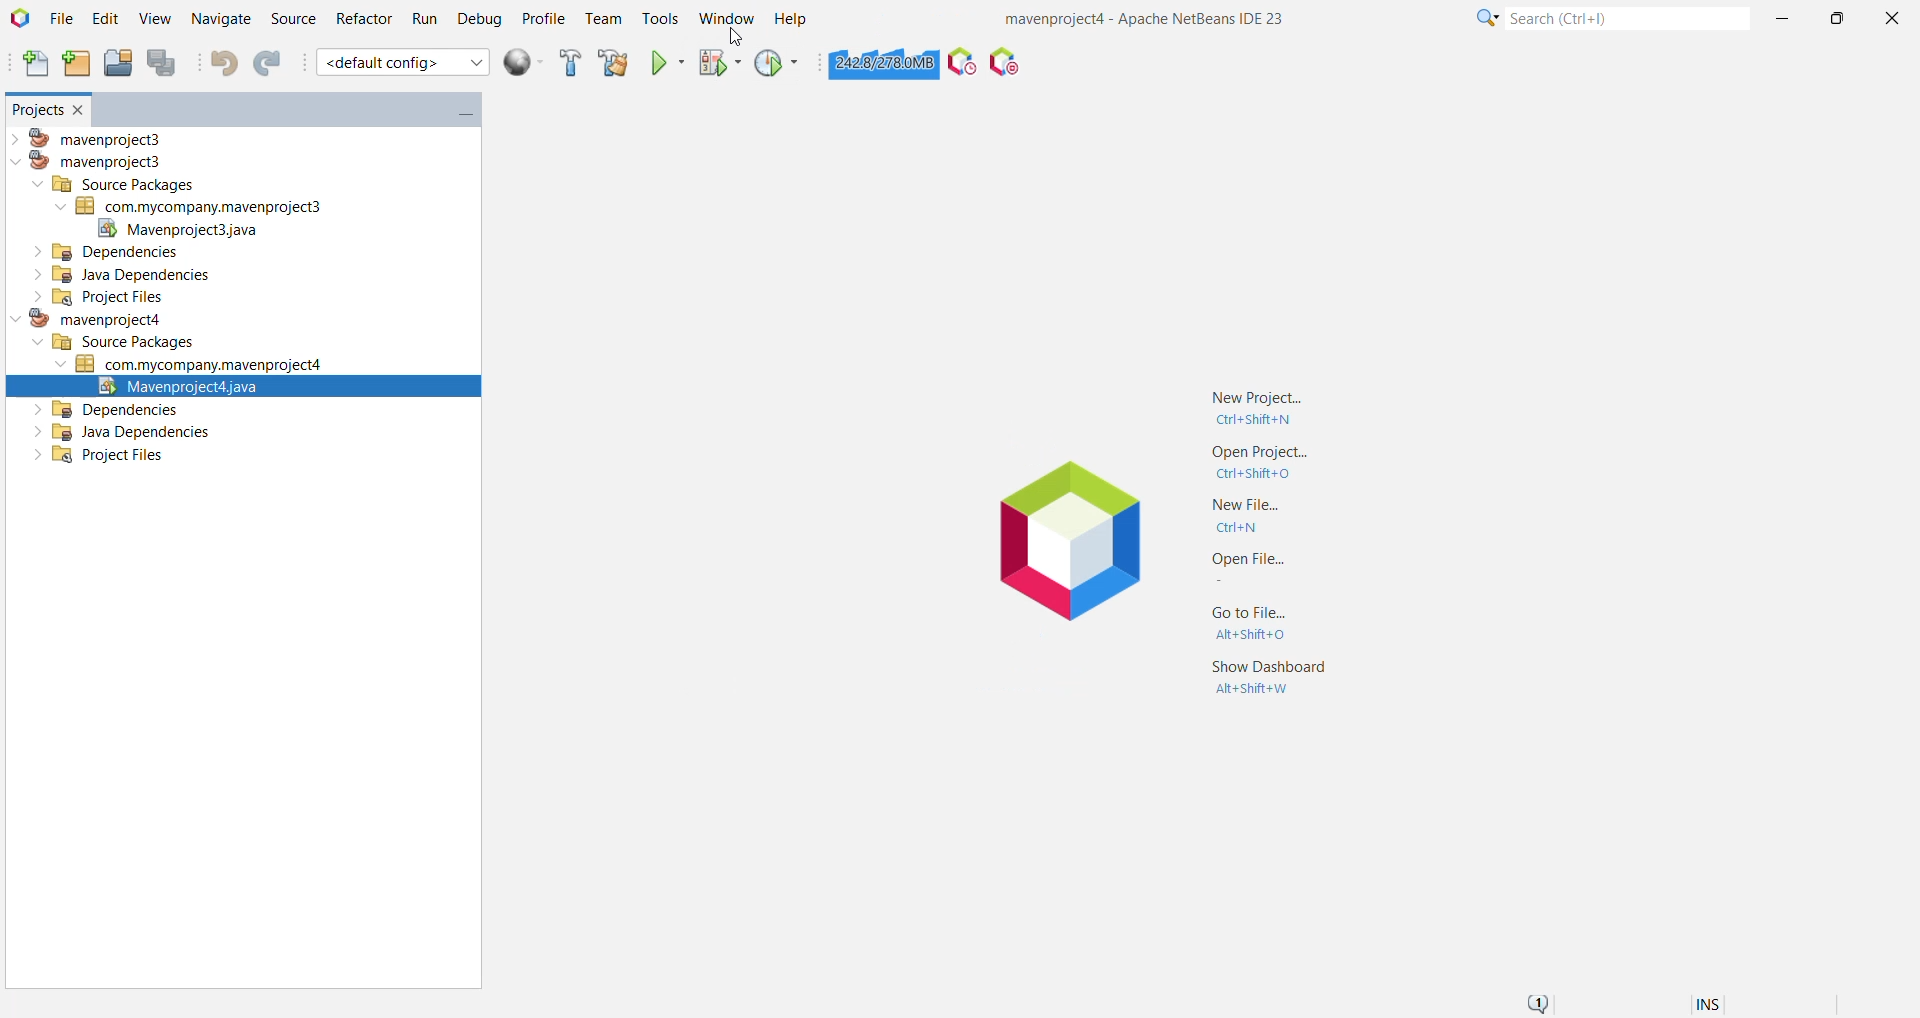 This screenshot has width=1920, height=1018. What do you see at coordinates (93, 137) in the screenshot?
I see `mavenproject3` at bounding box center [93, 137].